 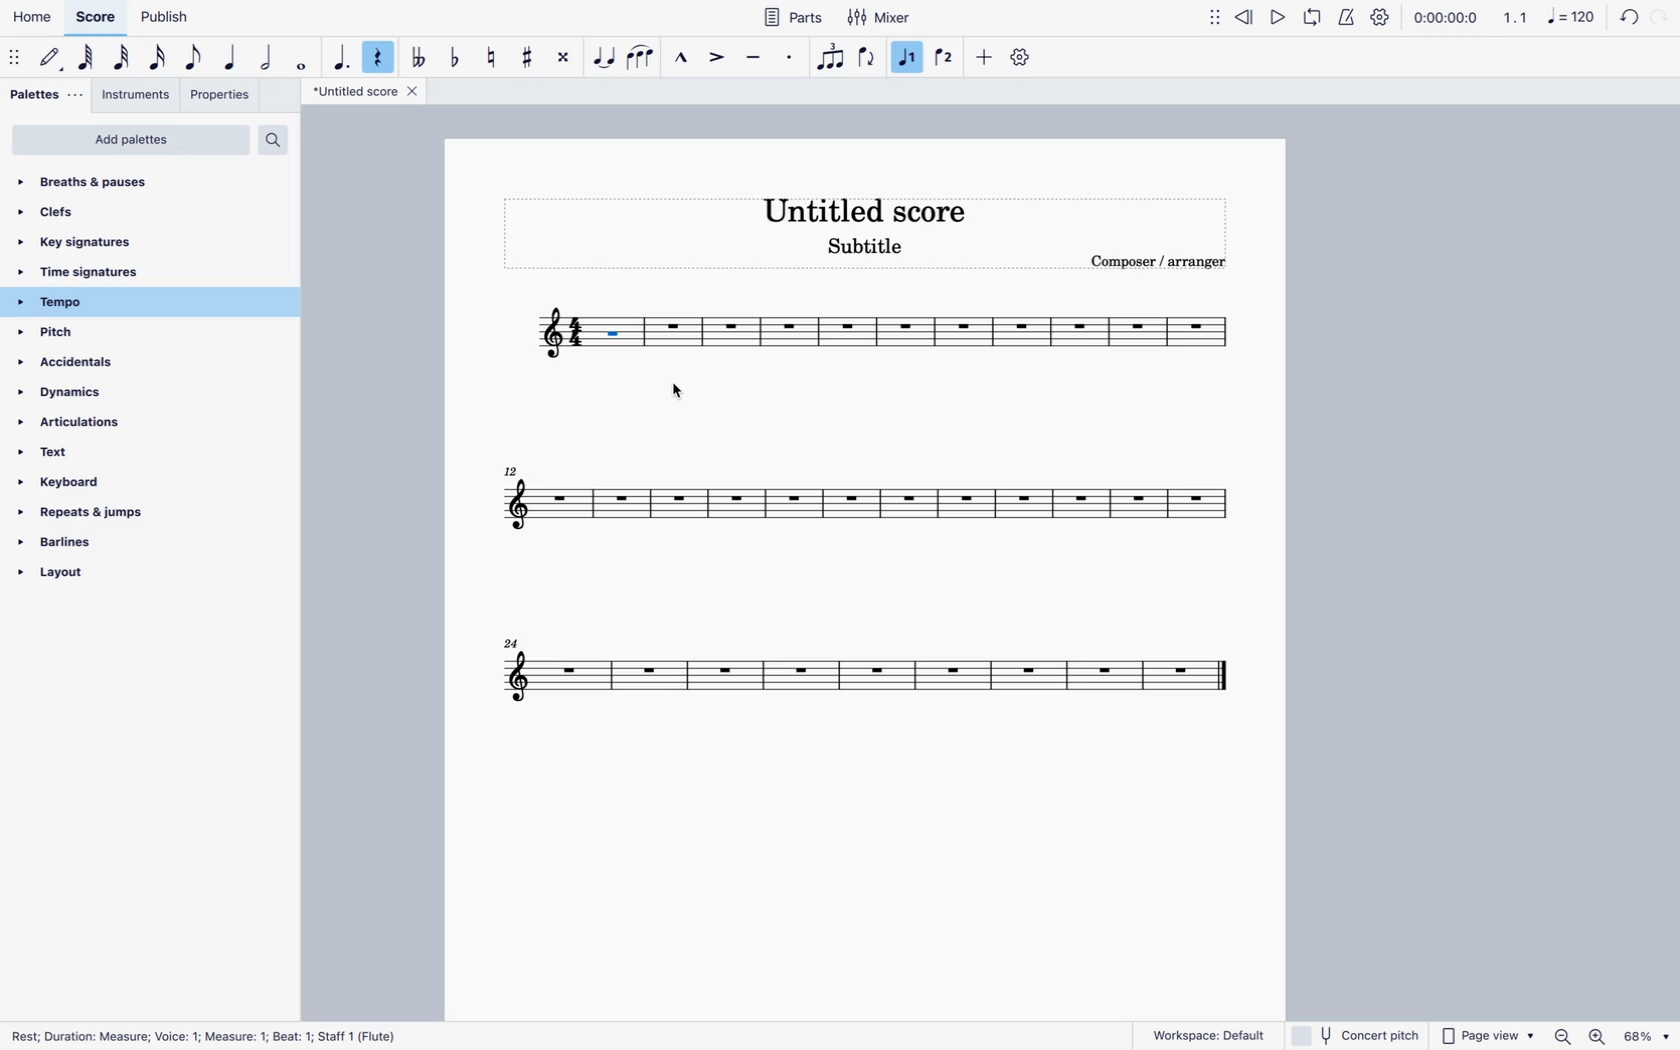 I want to click on rewind, so click(x=1245, y=16).